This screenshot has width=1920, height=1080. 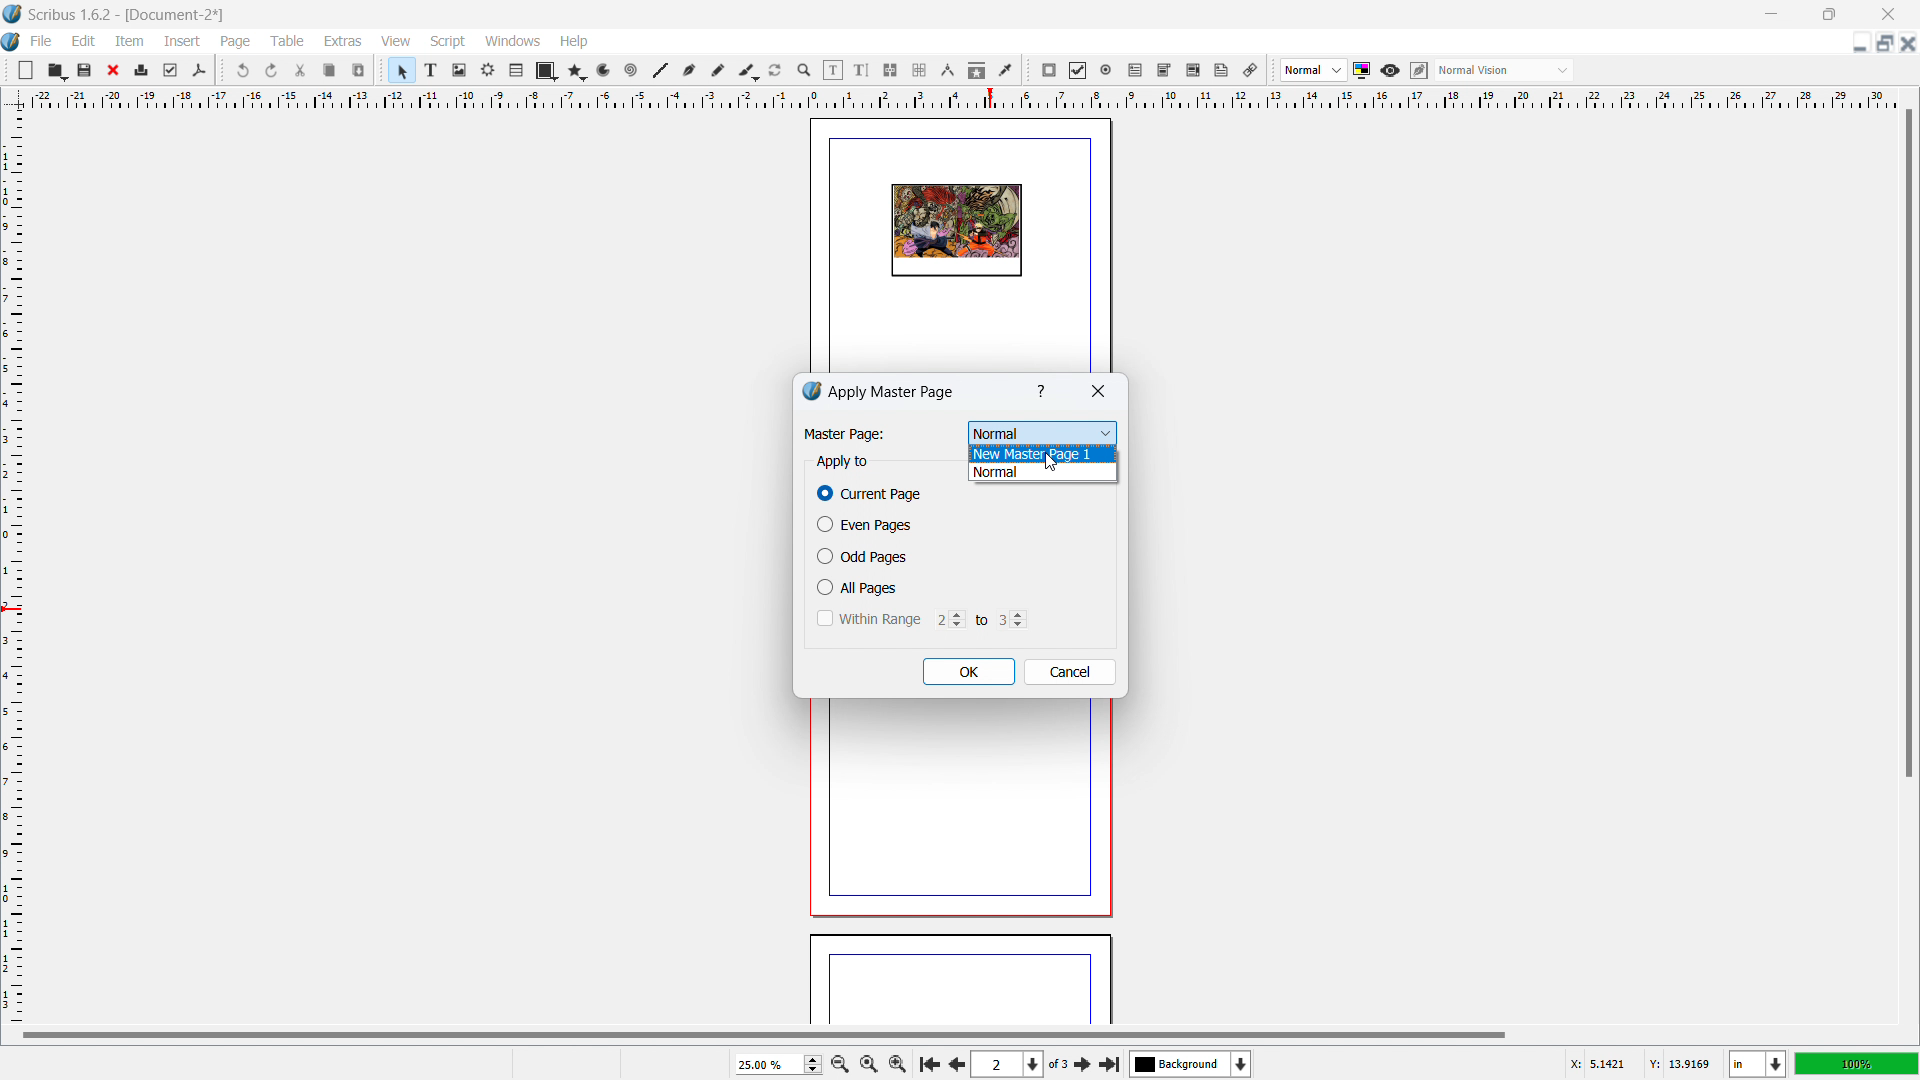 I want to click on preflight checkbox, so click(x=171, y=70).